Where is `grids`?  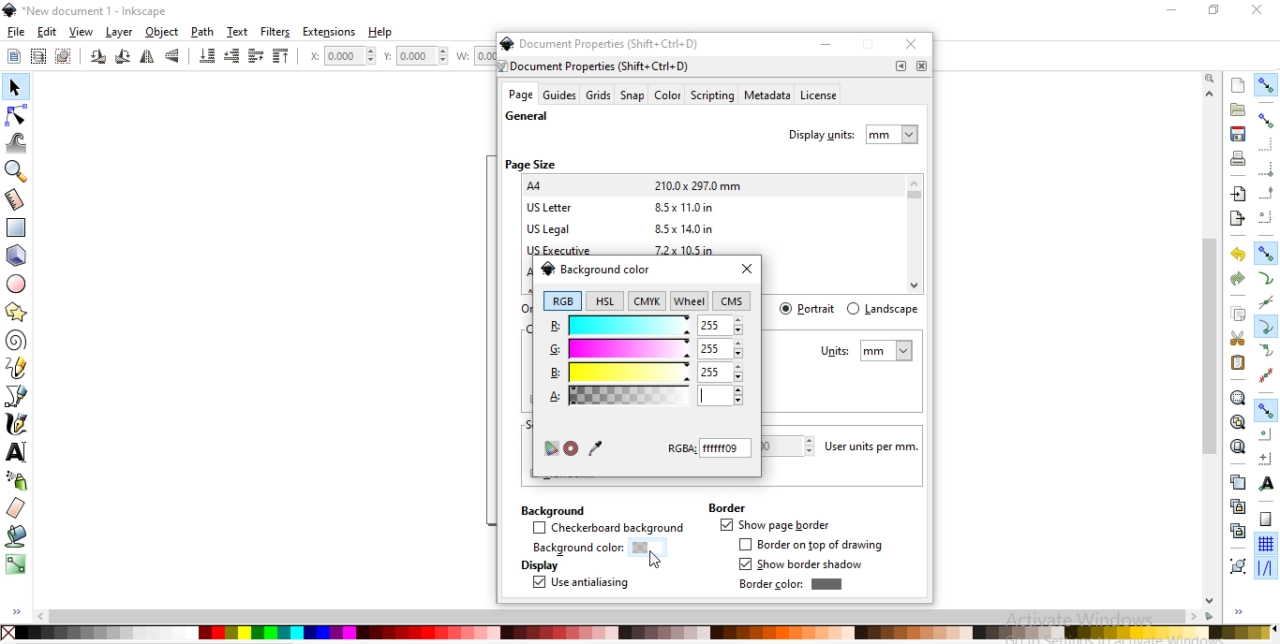
grids is located at coordinates (598, 95).